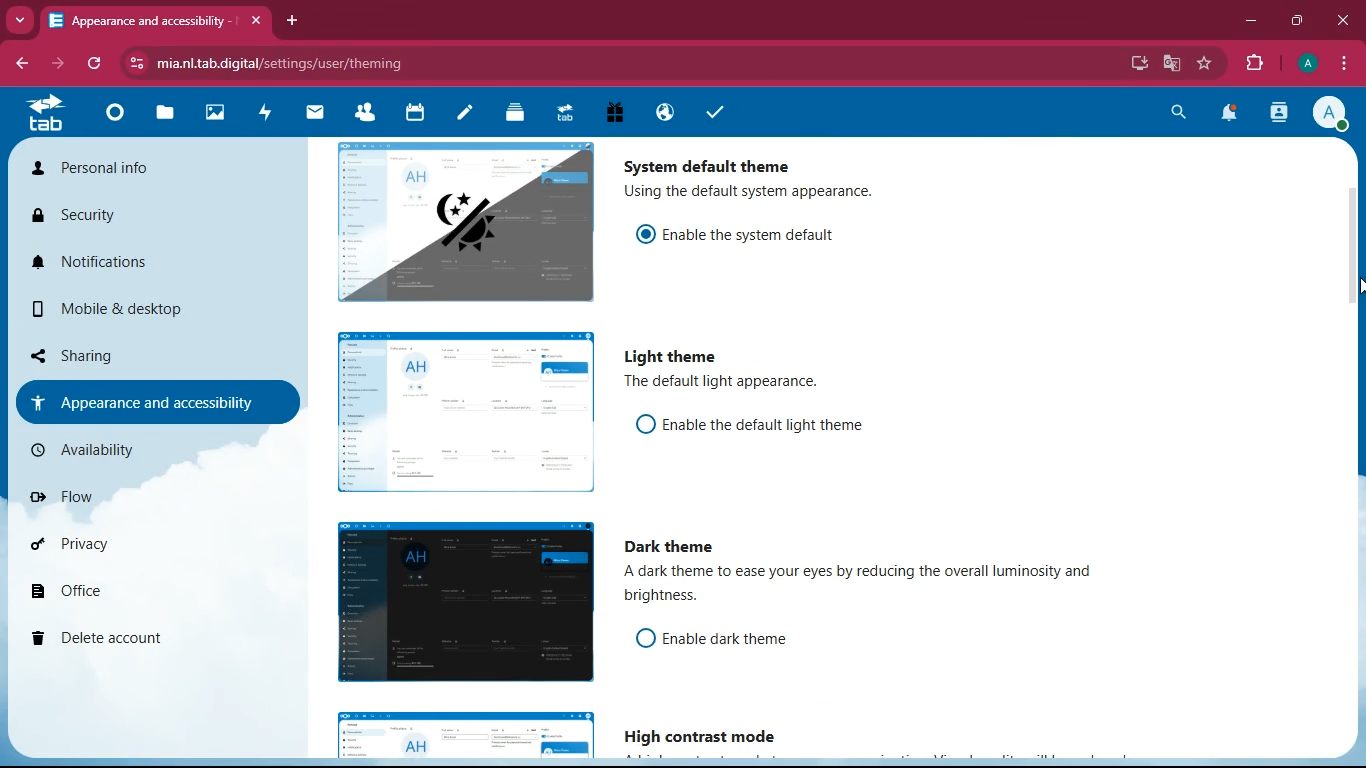 The width and height of the screenshot is (1366, 768). Describe the element at coordinates (126, 270) in the screenshot. I see `notifications` at that location.